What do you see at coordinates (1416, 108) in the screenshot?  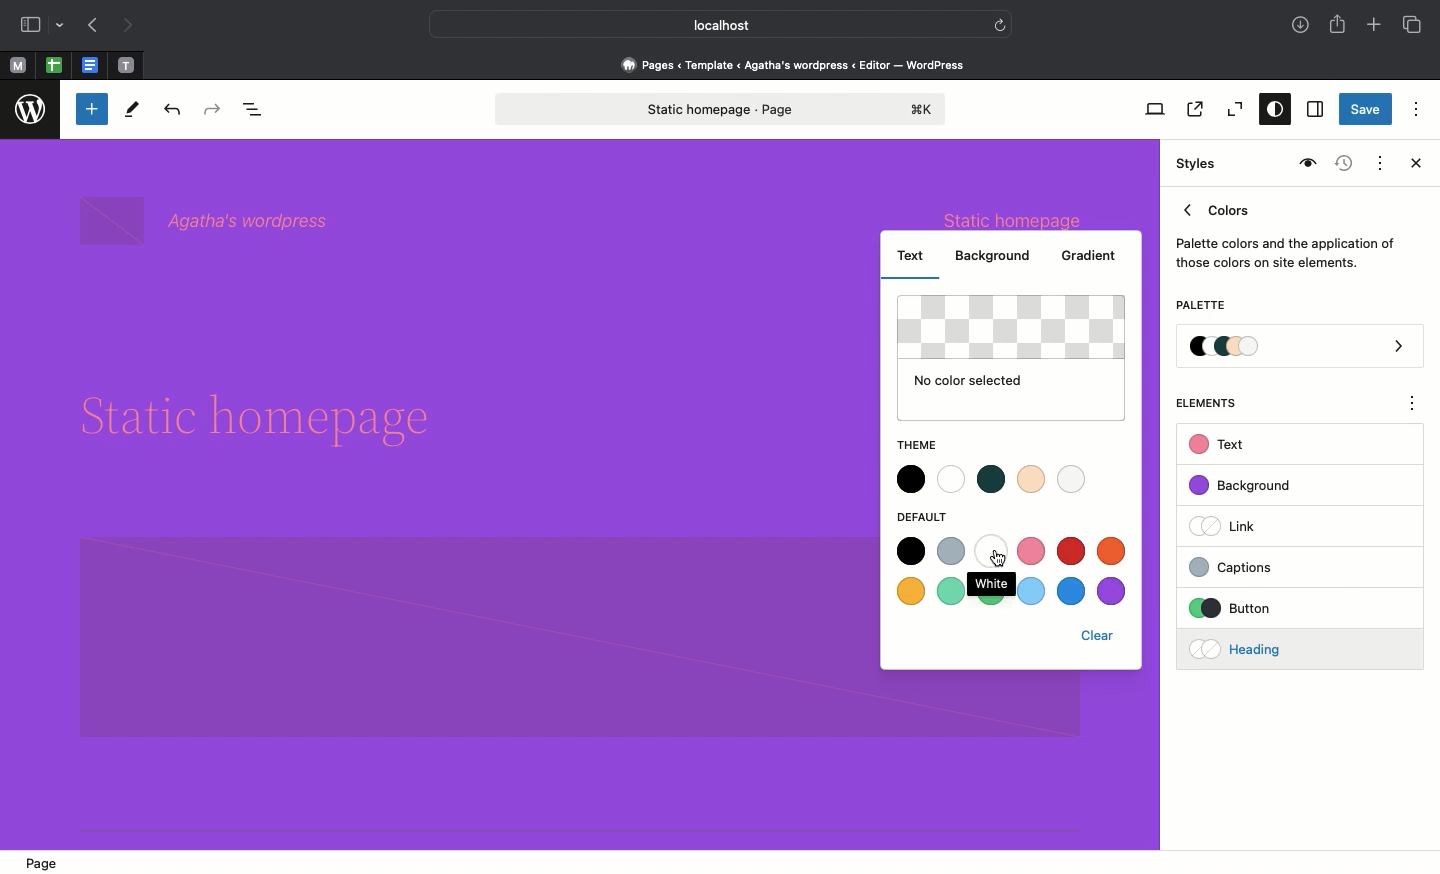 I see `Options` at bounding box center [1416, 108].